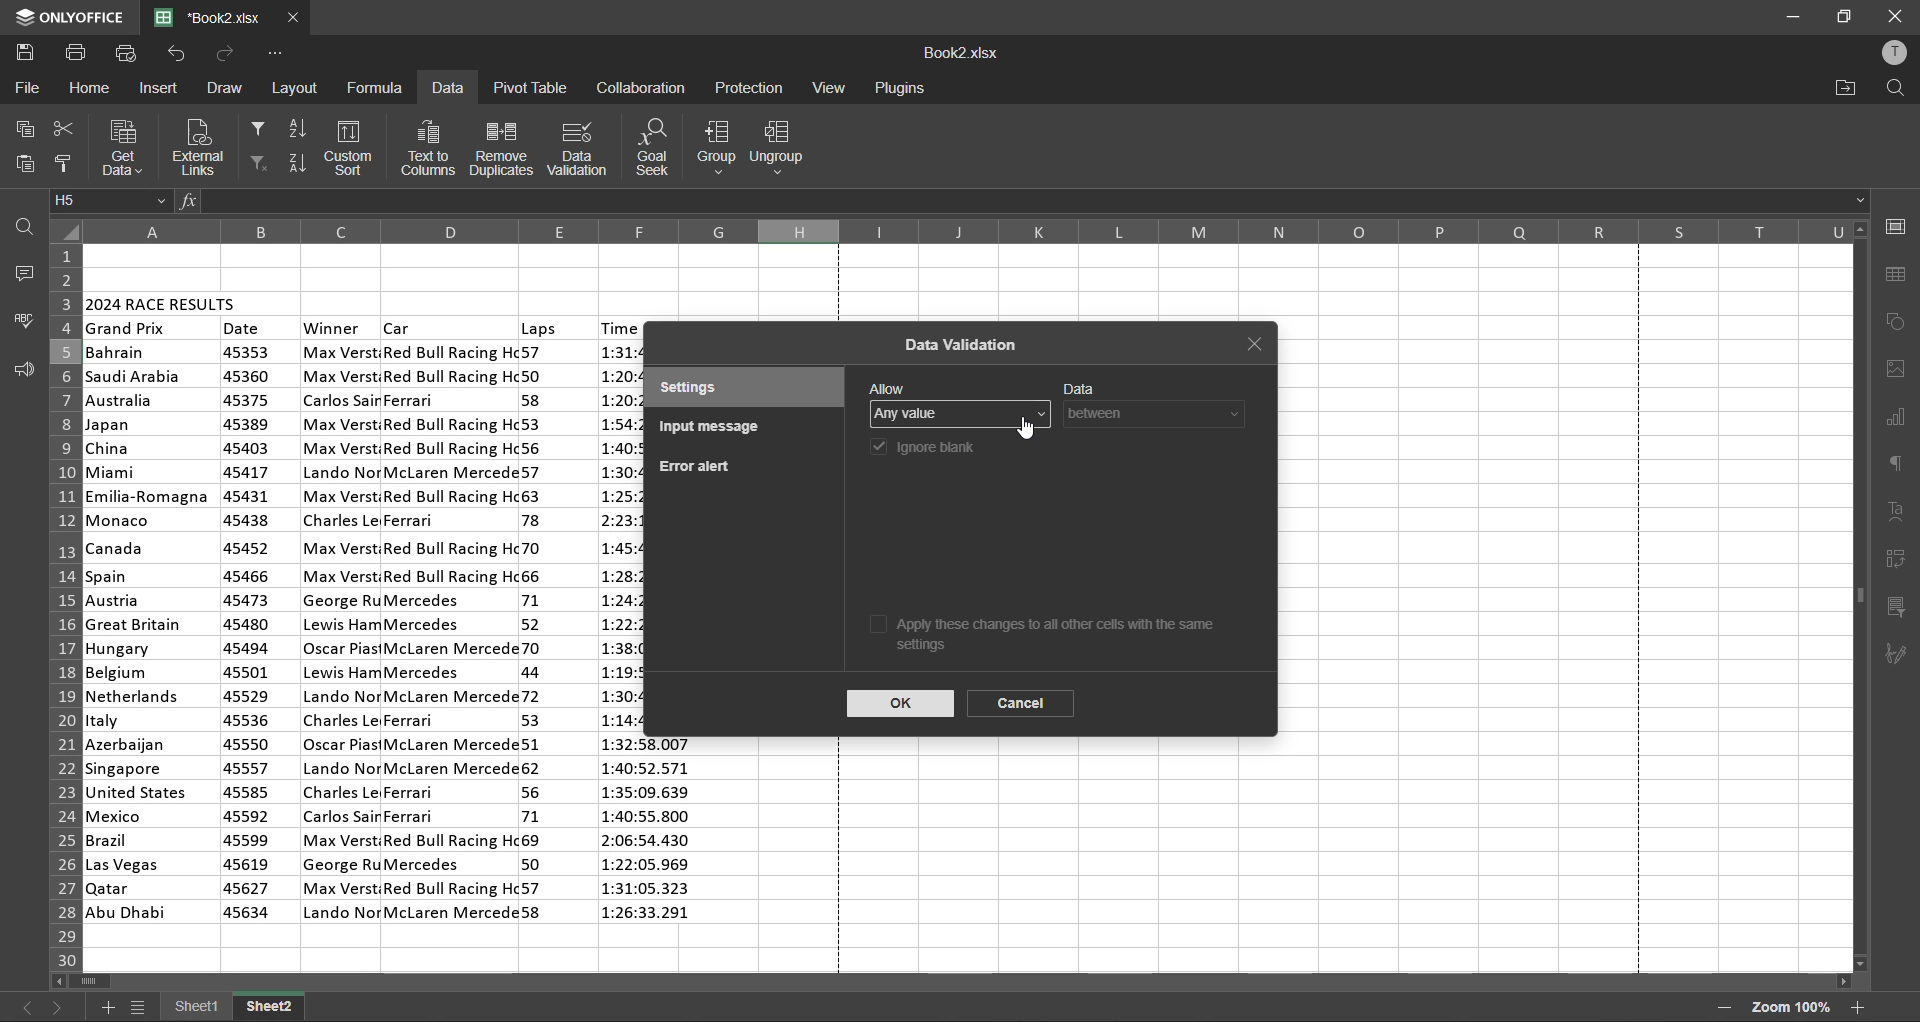 The image size is (1920, 1022). I want to click on winner, so click(341, 631).